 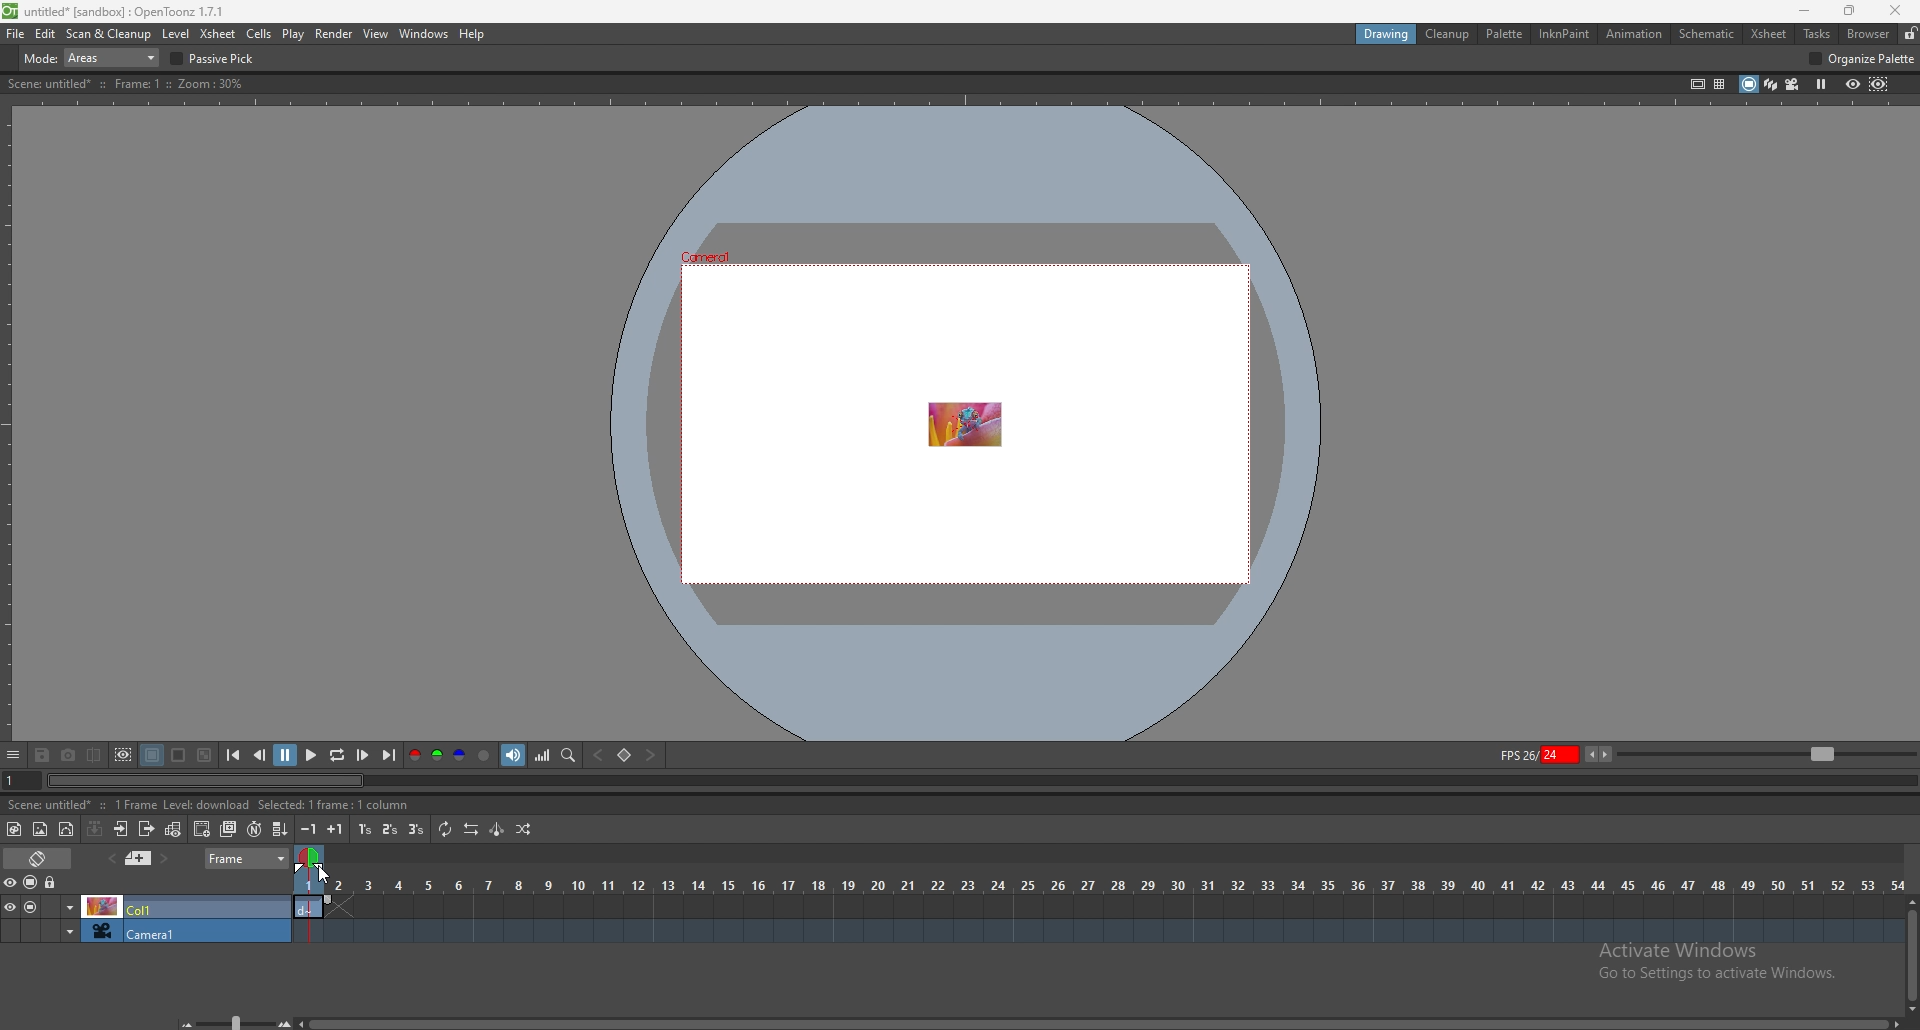 I want to click on description, so click(x=212, y=805).